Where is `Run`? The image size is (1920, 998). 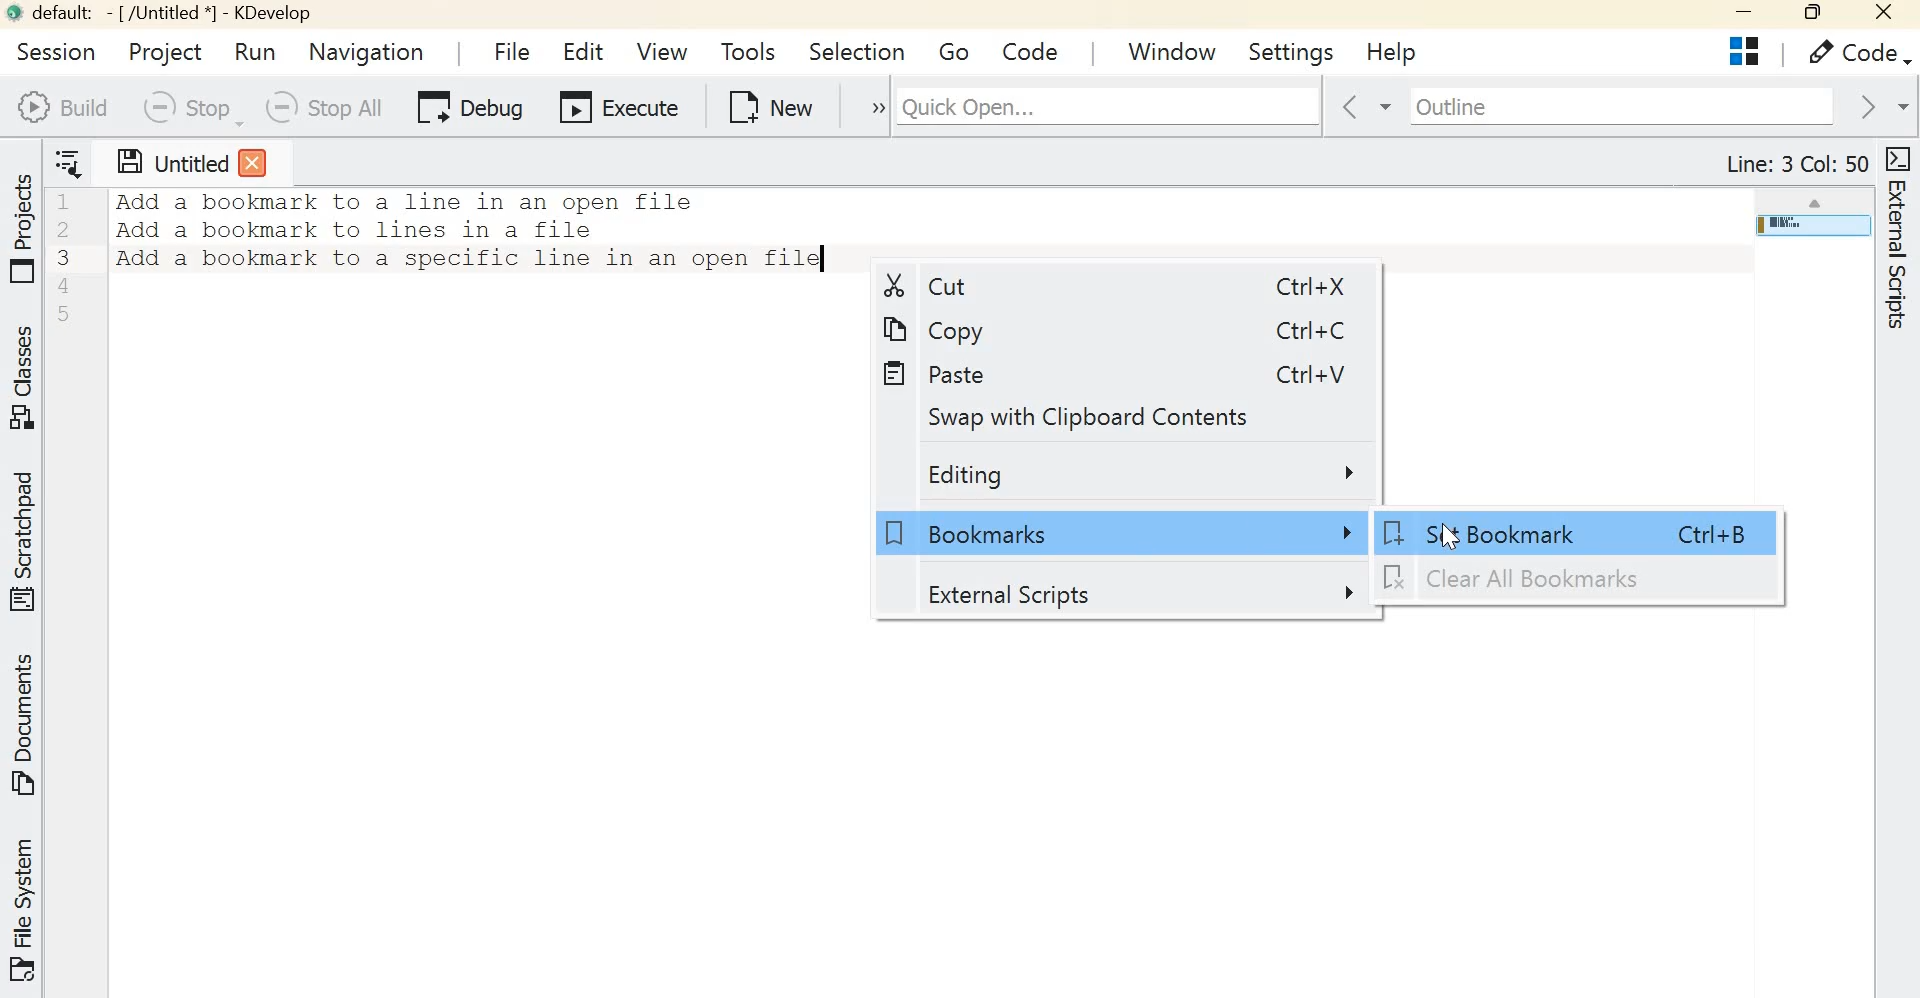
Run is located at coordinates (260, 51).